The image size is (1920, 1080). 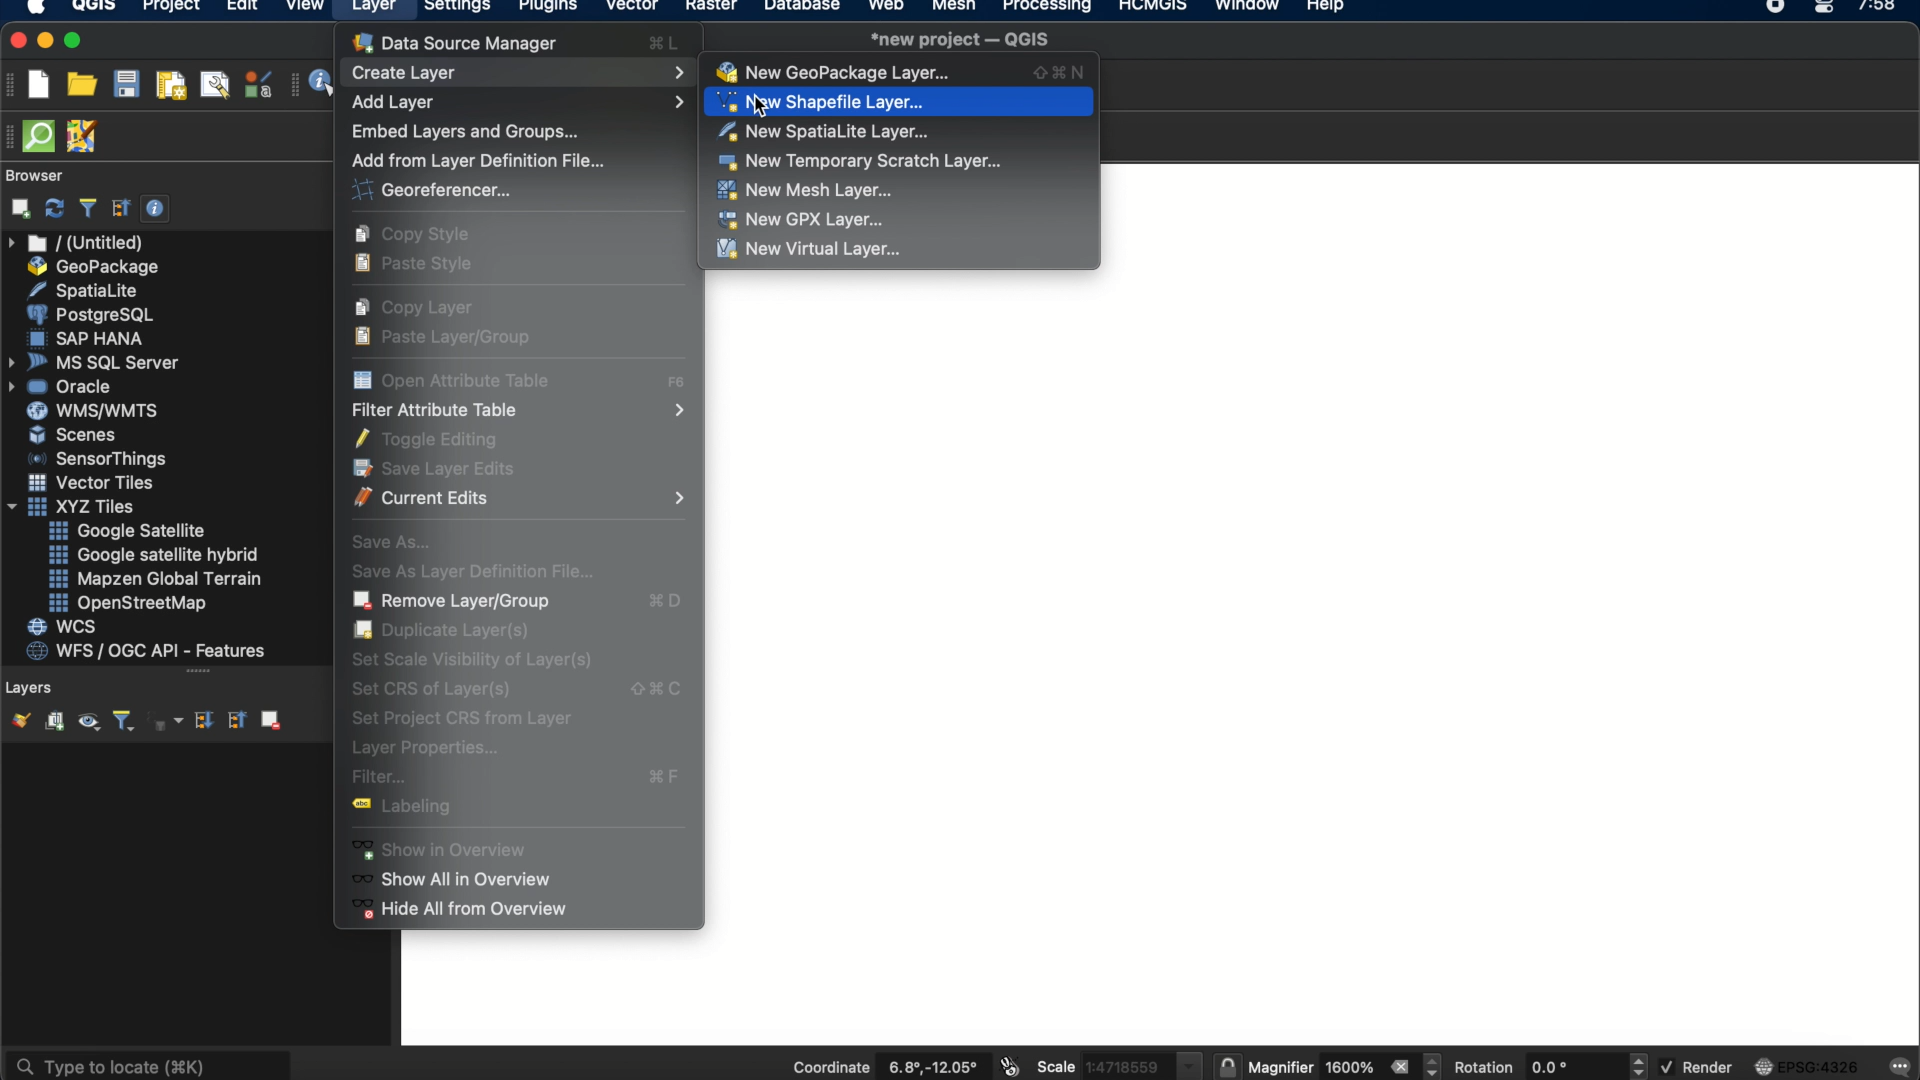 What do you see at coordinates (518, 103) in the screenshot?
I see `add layer` at bounding box center [518, 103].